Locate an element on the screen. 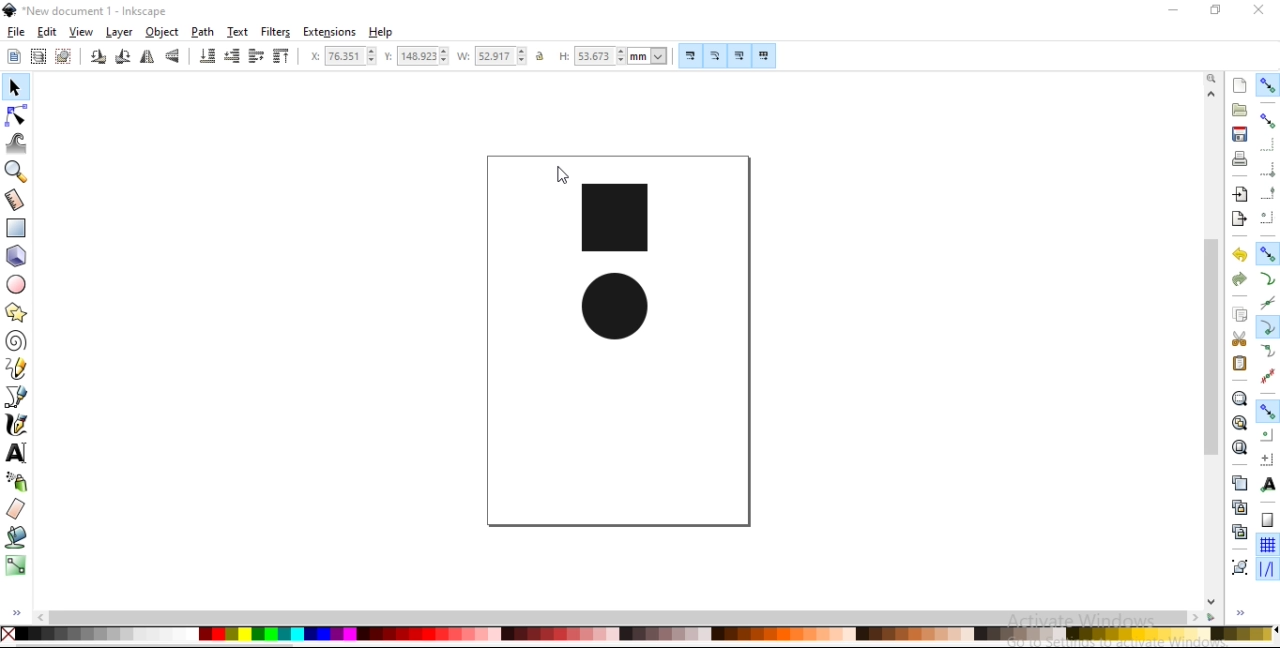 Image resolution: width=1280 pixels, height=648 pixels. create and edit gradients is located at coordinates (17, 566).